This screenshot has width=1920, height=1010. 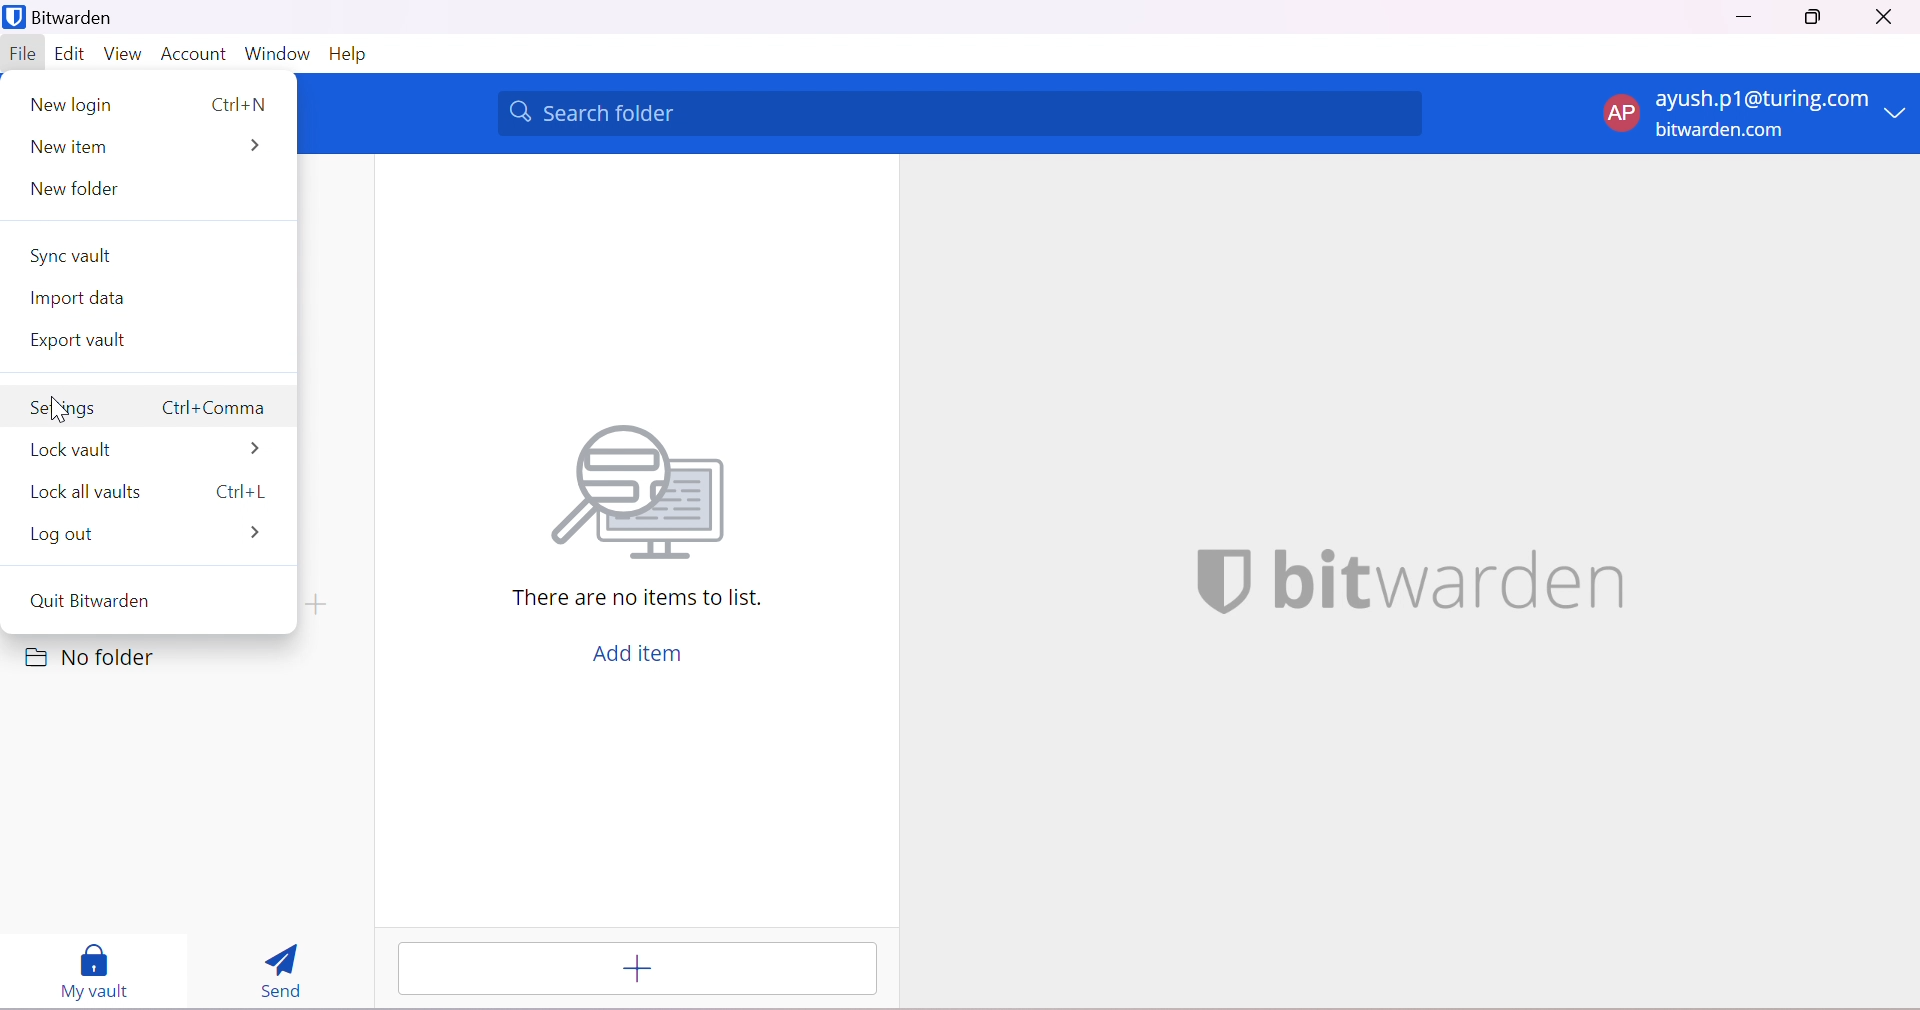 I want to click on Ctrl+l, so click(x=242, y=494).